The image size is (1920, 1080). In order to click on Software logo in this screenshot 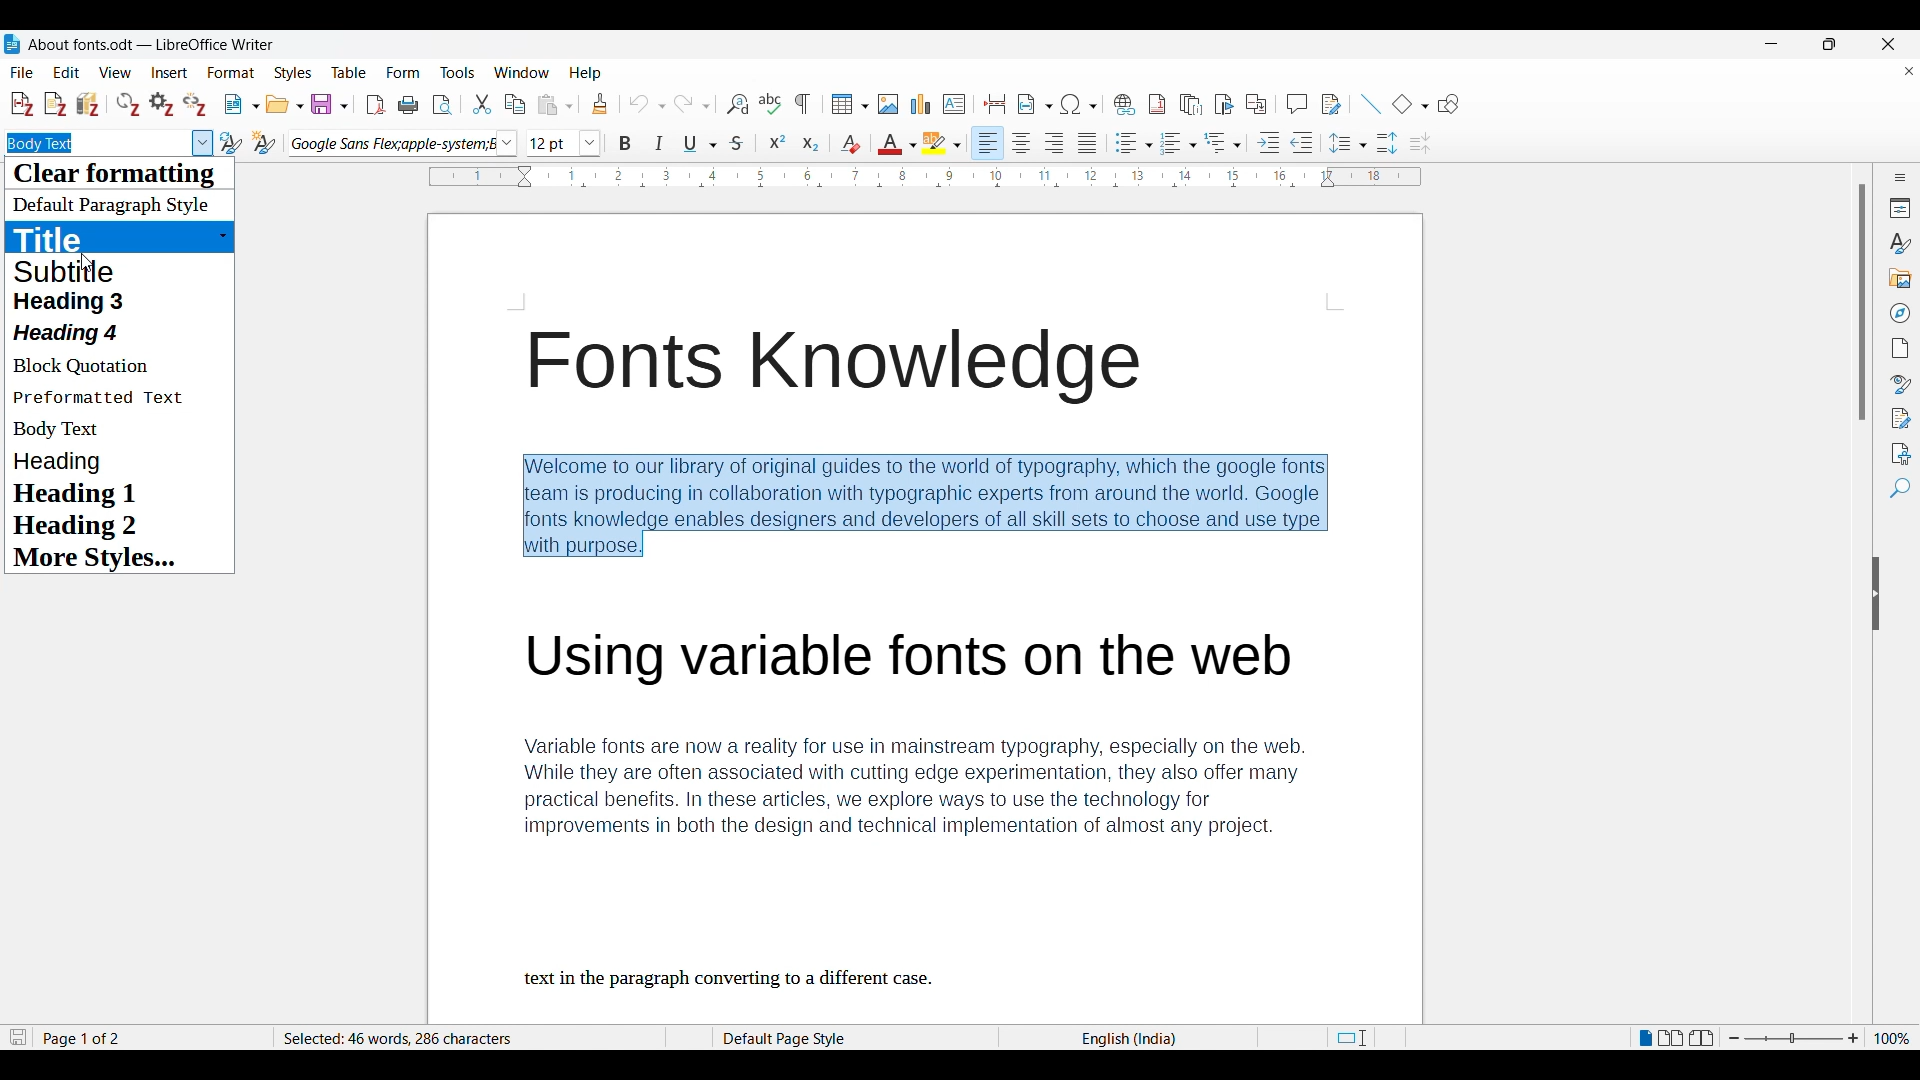, I will do `click(12, 44)`.